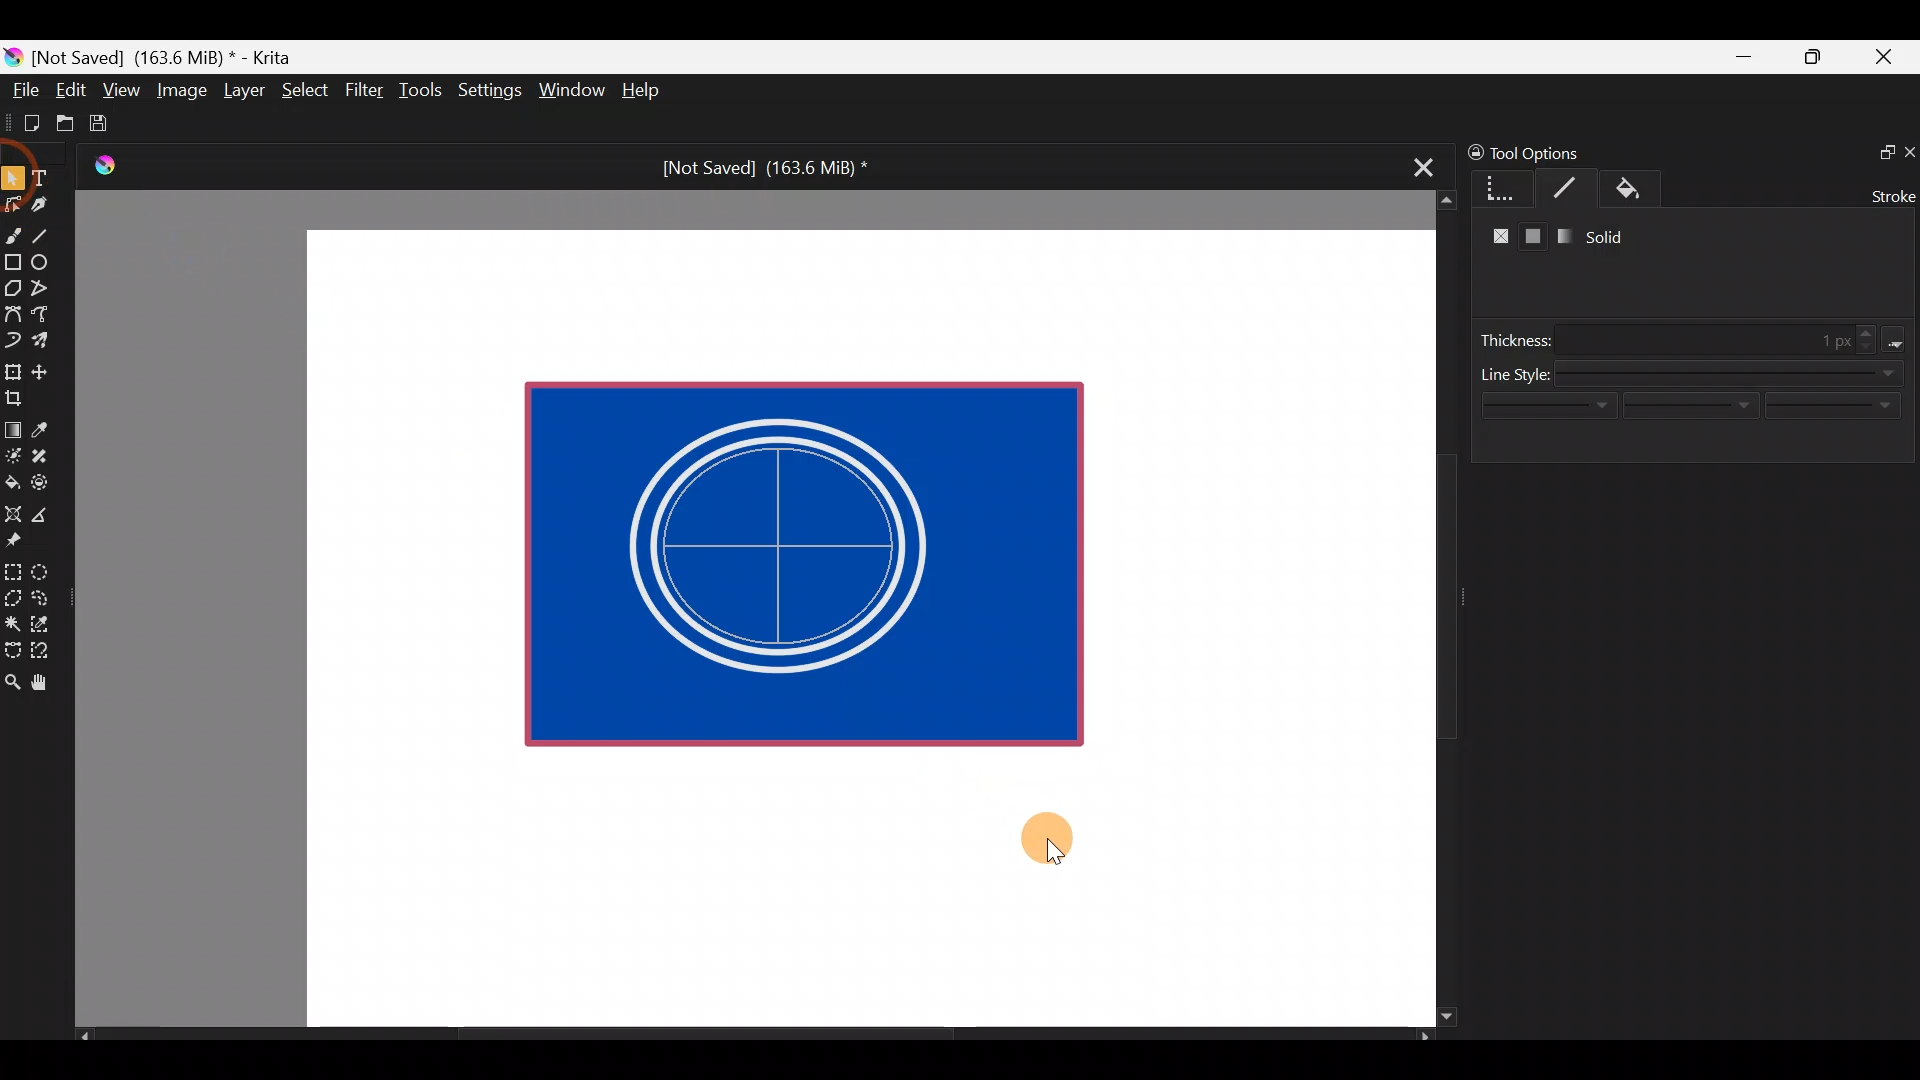 The image size is (1920, 1080). What do you see at coordinates (46, 455) in the screenshot?
I see `Smart patch tool` at bounding box center [46, 455].